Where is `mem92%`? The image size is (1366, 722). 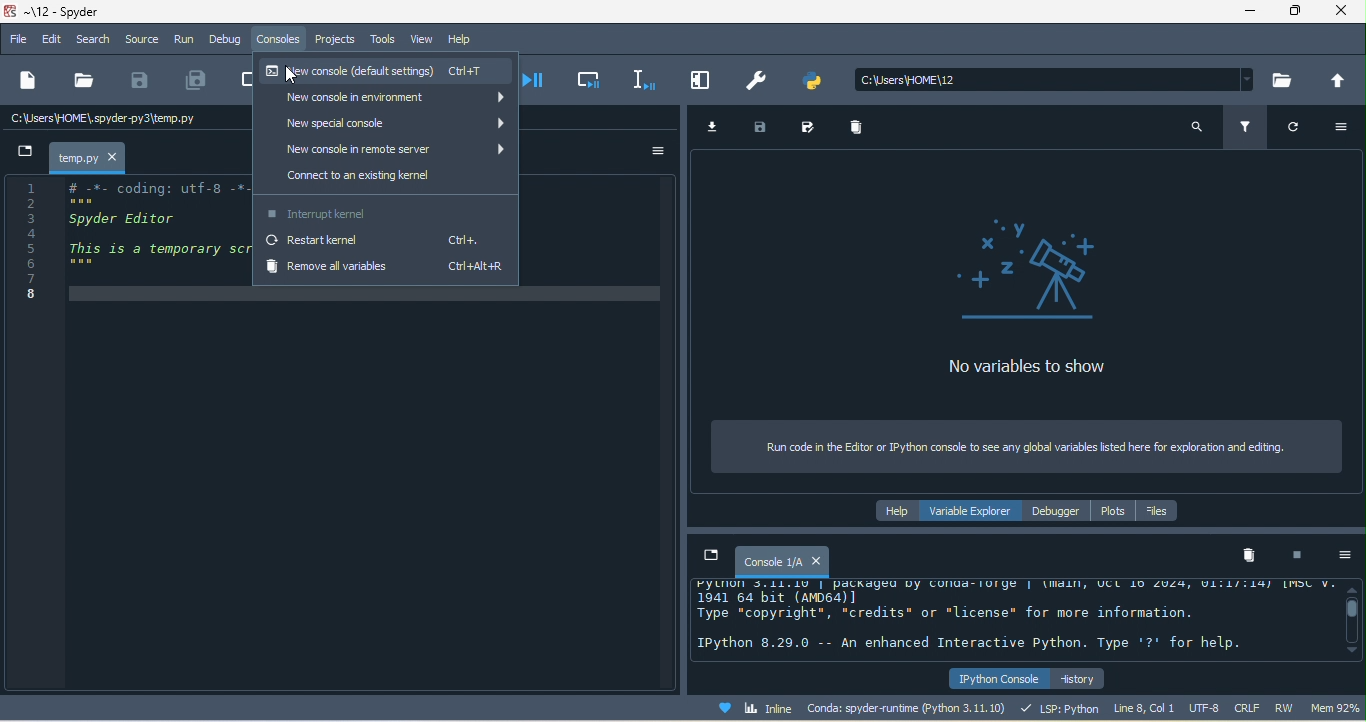 mem92% is located at coordinates (1333, 709).